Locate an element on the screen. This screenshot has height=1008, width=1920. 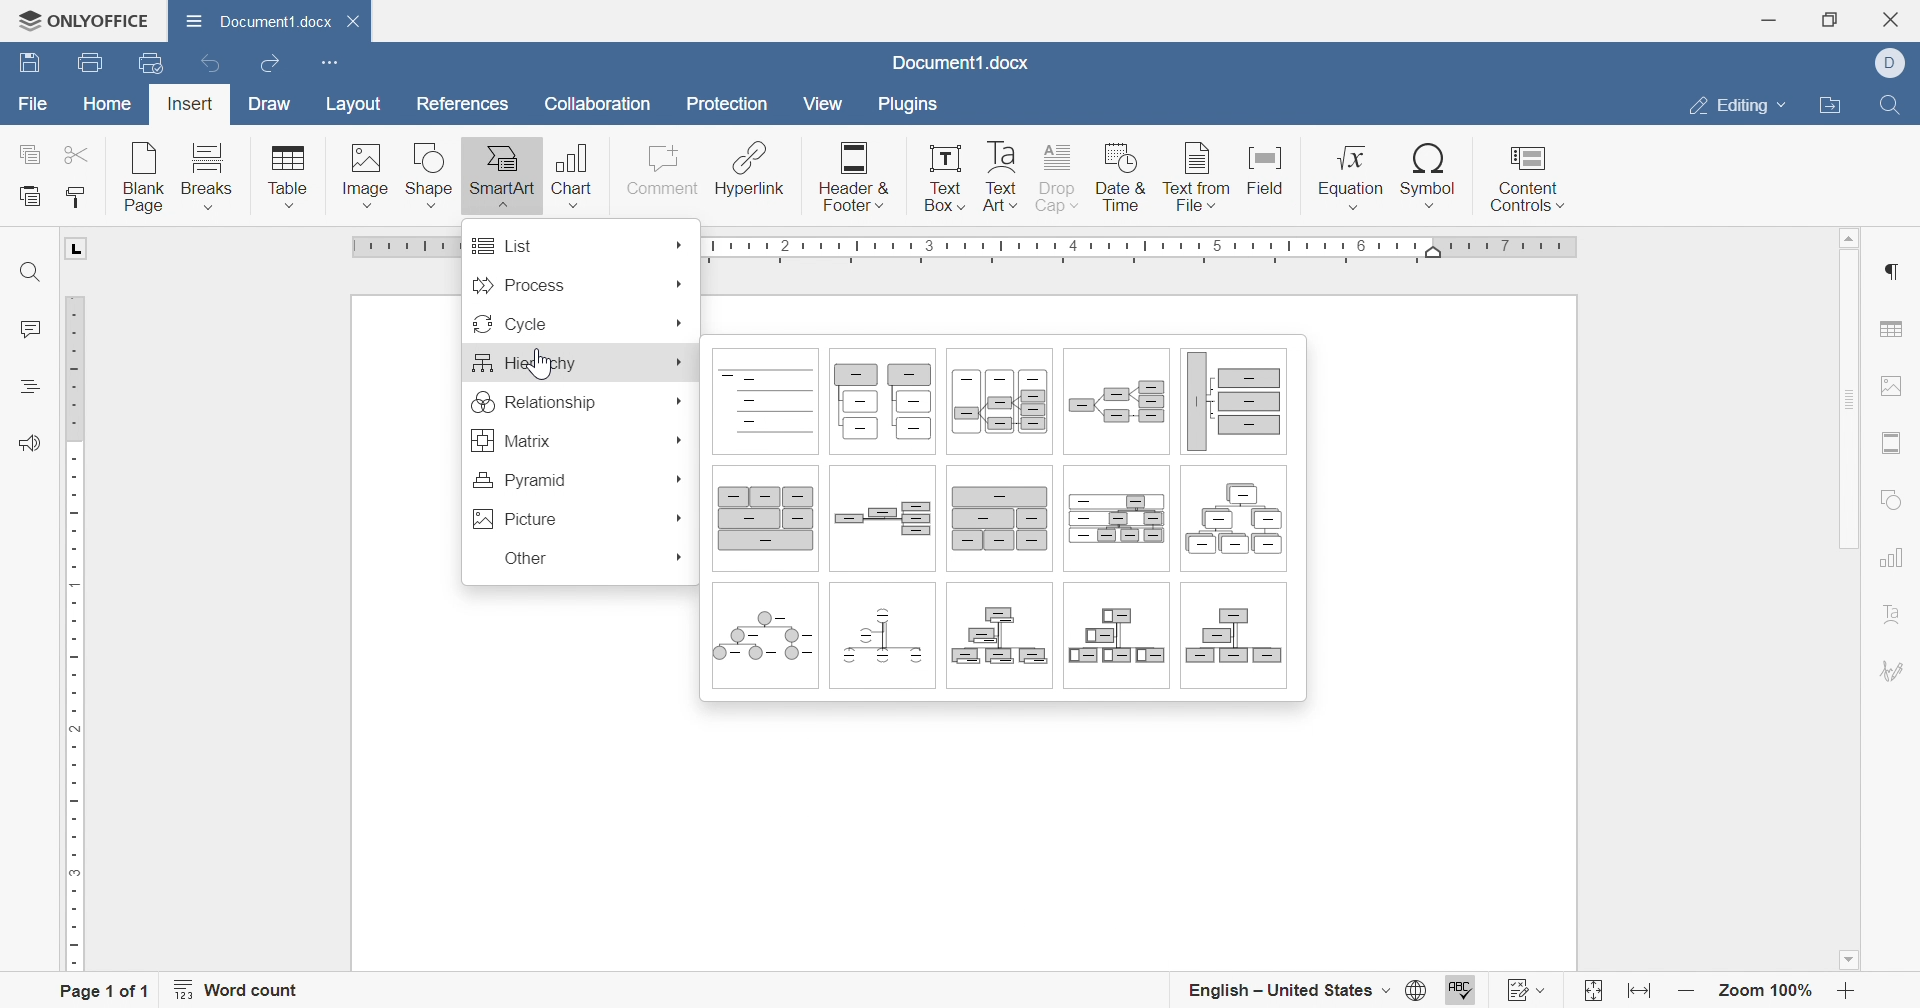
Zoom out is located at coordinates (1688, 991).